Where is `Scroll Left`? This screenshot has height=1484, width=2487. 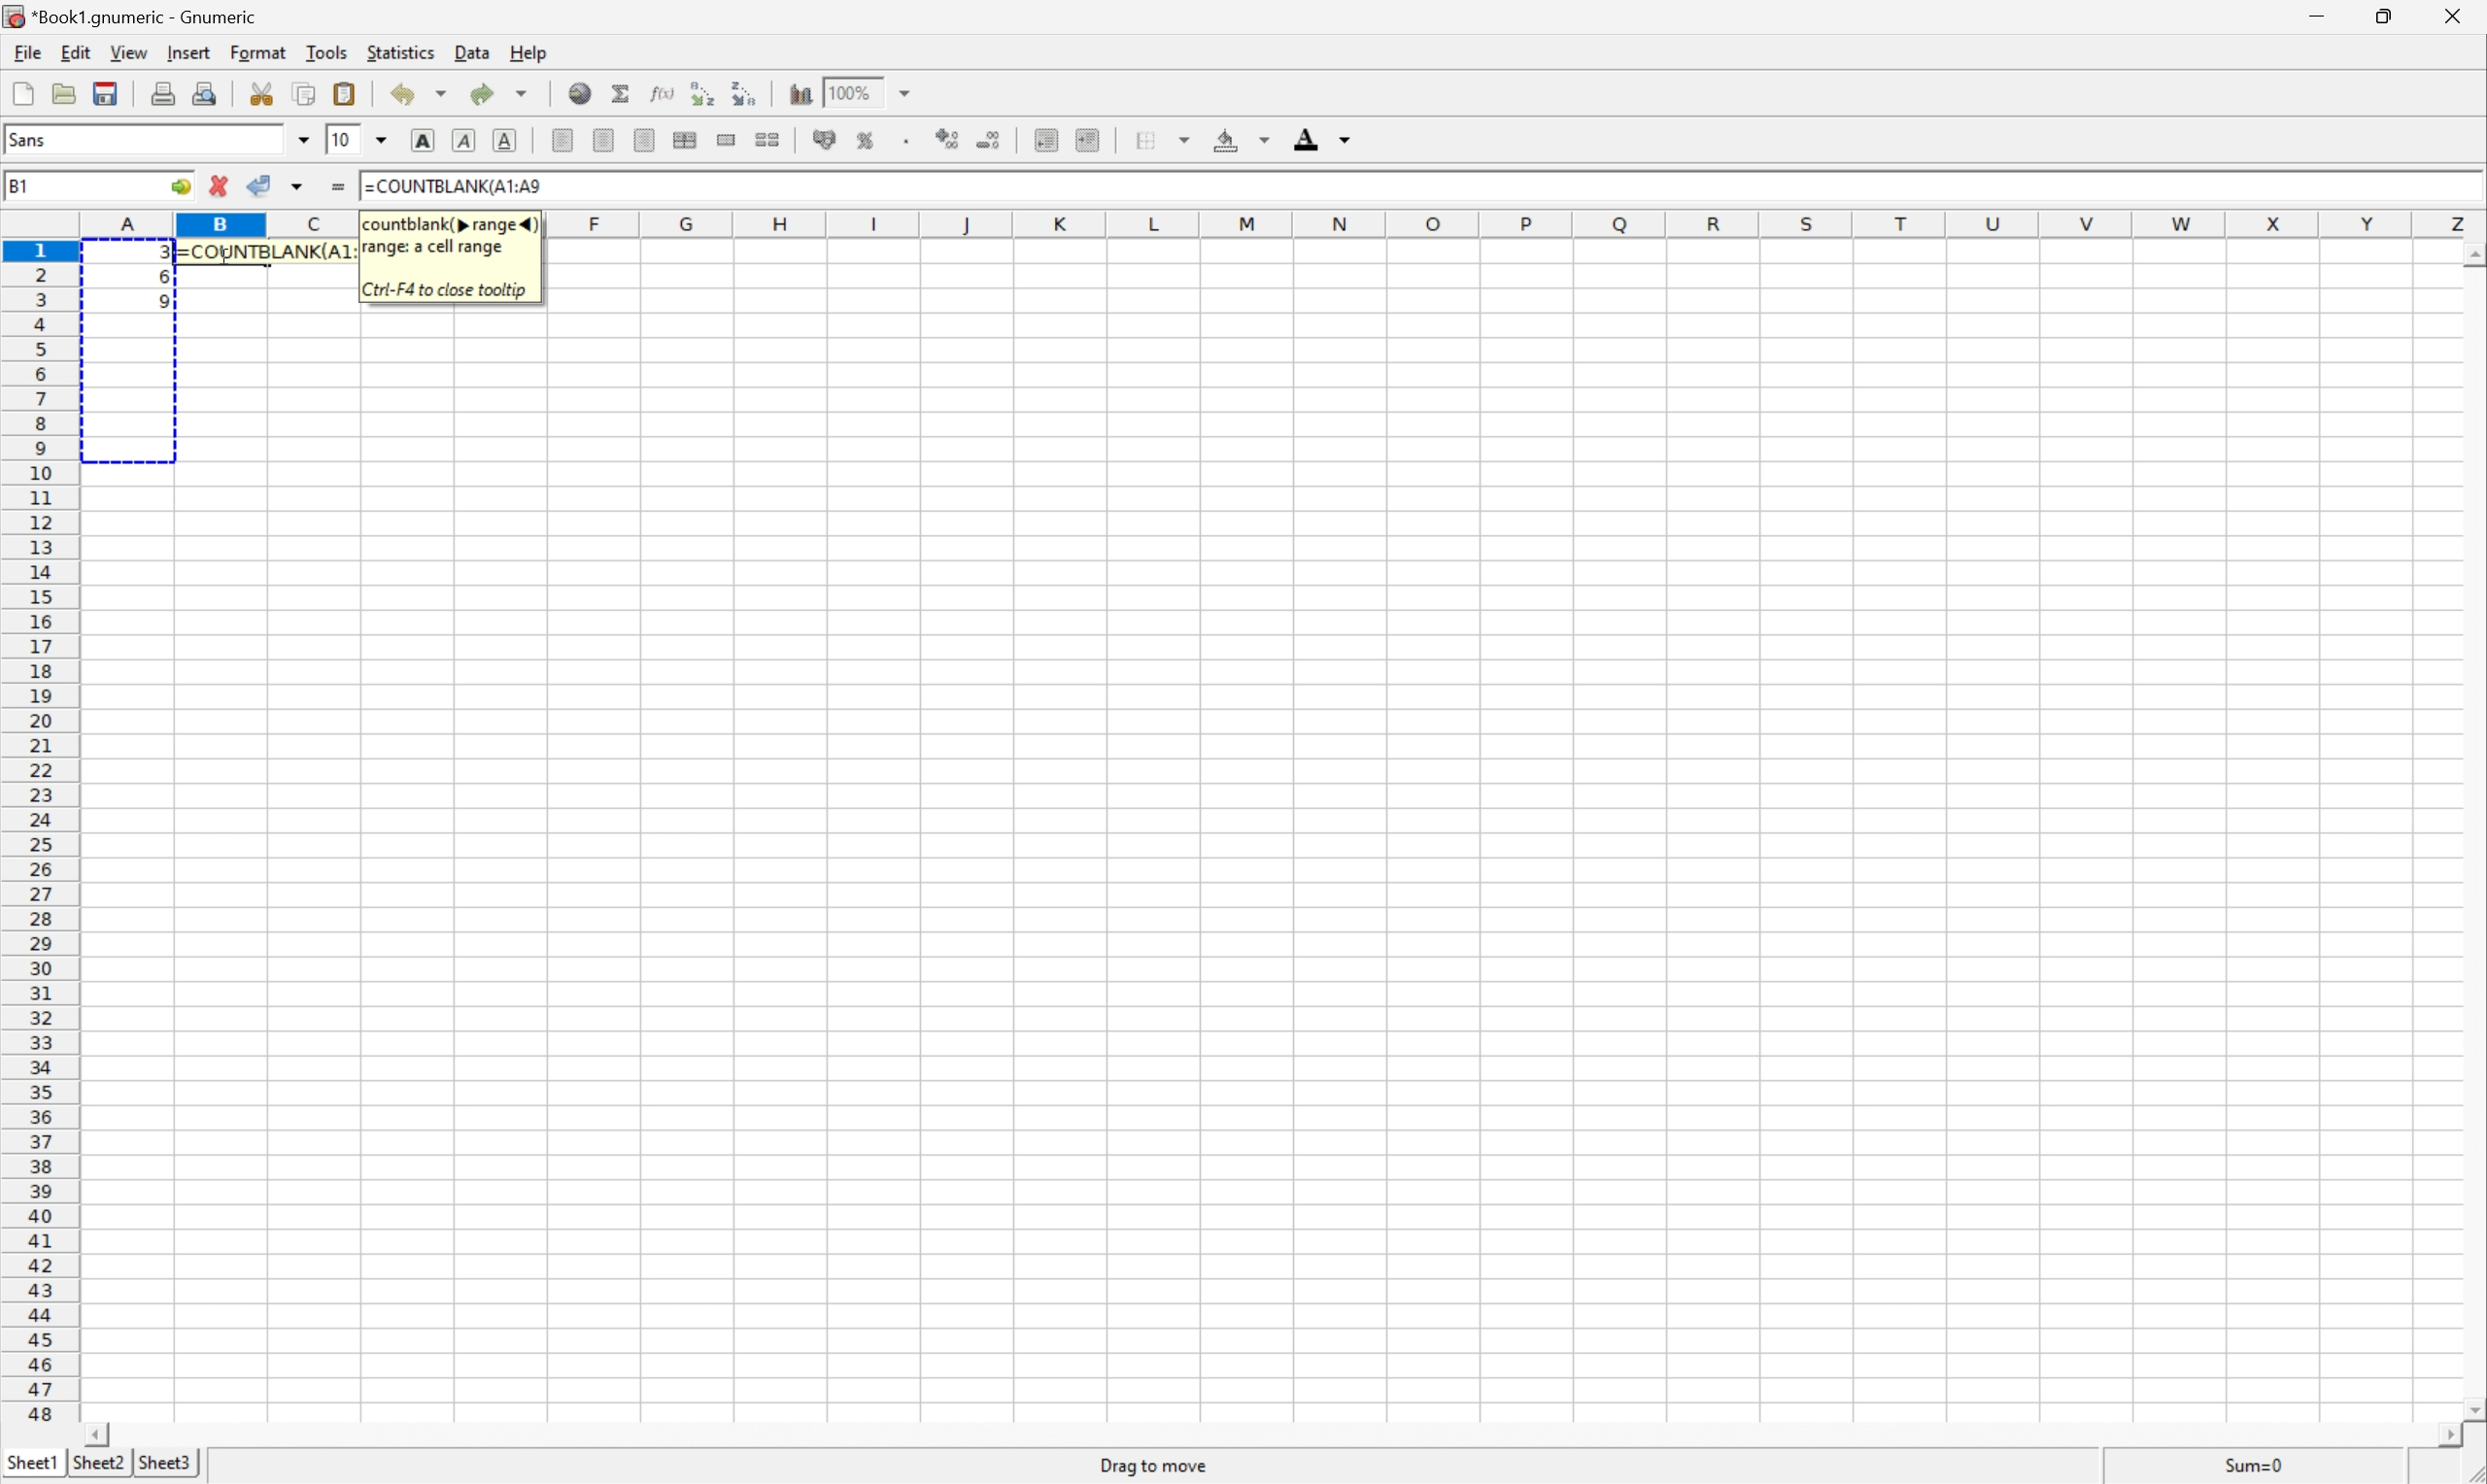 Scroll Left is located at coordinates (98, 1433).